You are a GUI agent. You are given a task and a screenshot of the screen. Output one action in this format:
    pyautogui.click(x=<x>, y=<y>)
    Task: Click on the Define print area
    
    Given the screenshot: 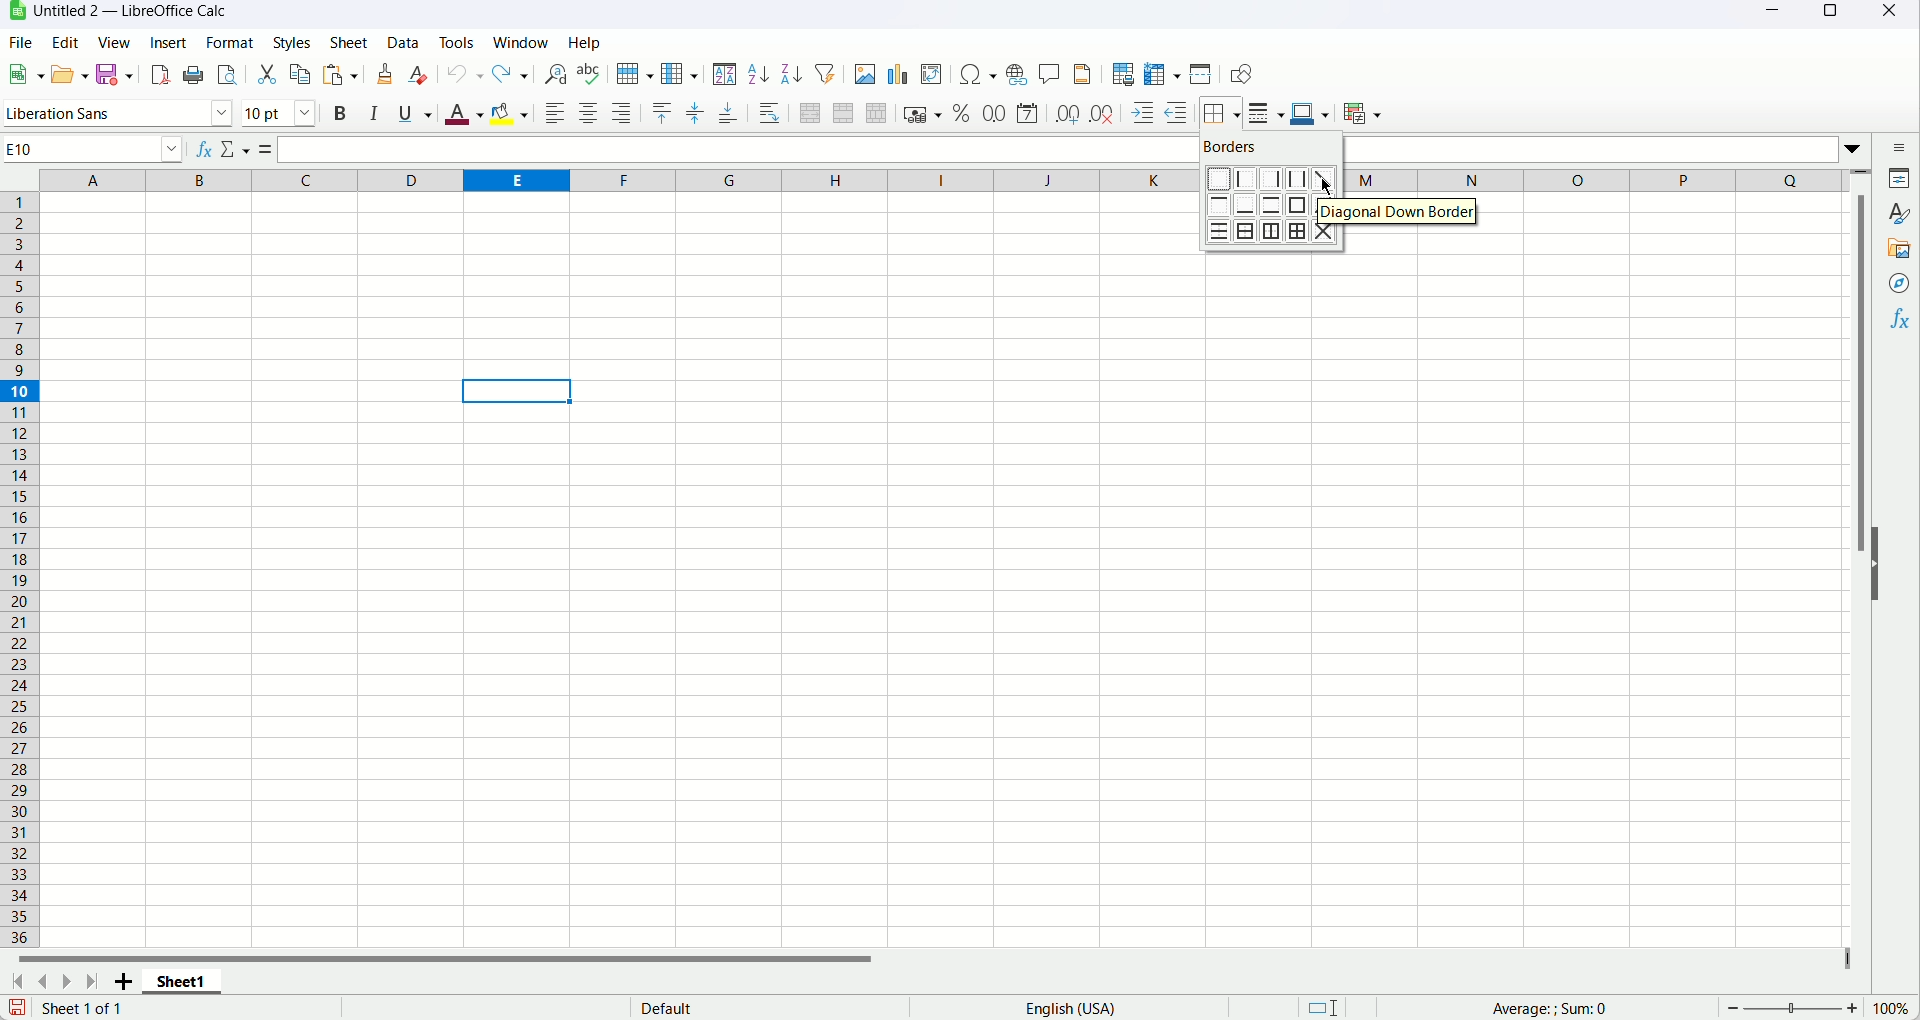 What is the action you would take?
    pyautogui.click(x=1123, y=73)
    